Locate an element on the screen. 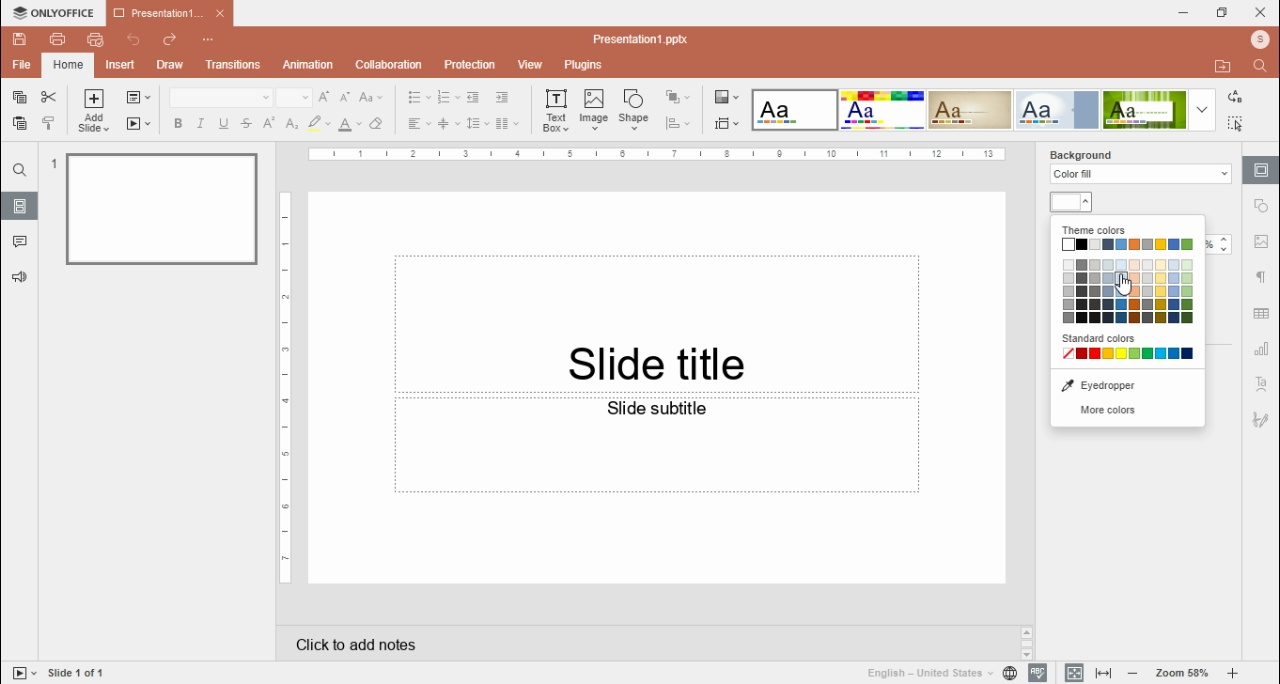  feedback & support is located at coordinates (17, 277).